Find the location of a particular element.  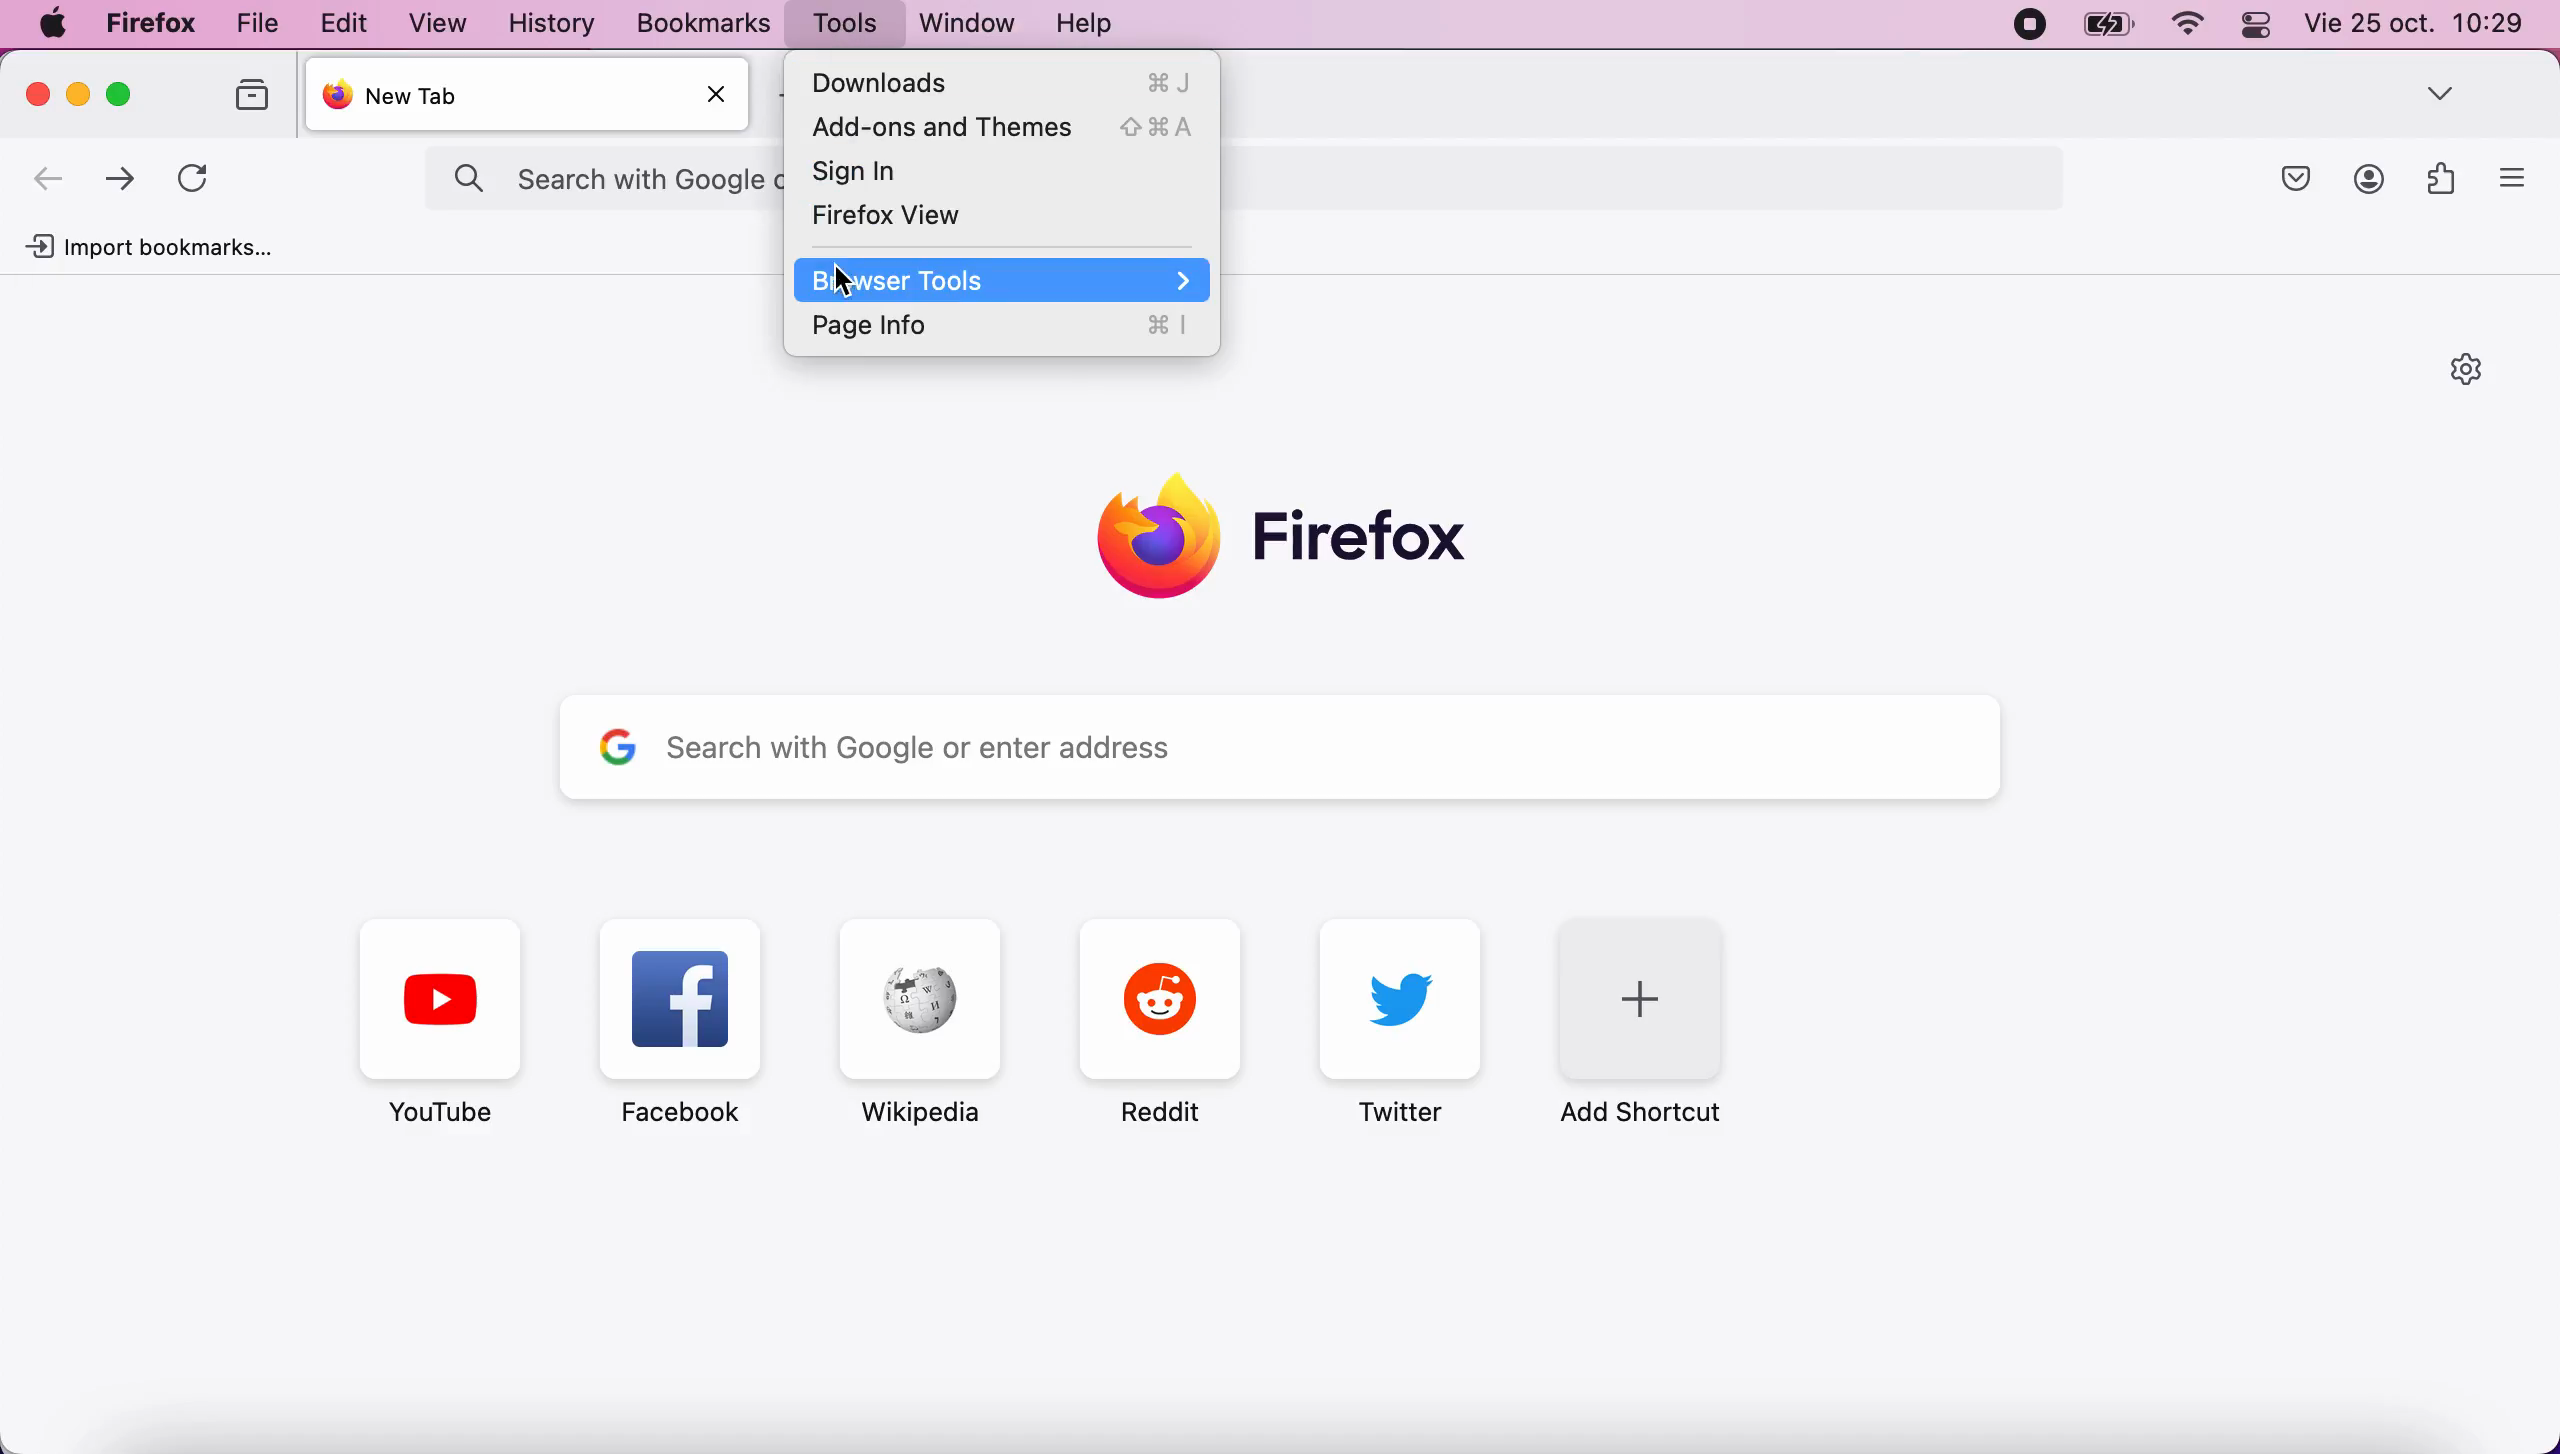

Date and time is located at coordinates (2416, 22).